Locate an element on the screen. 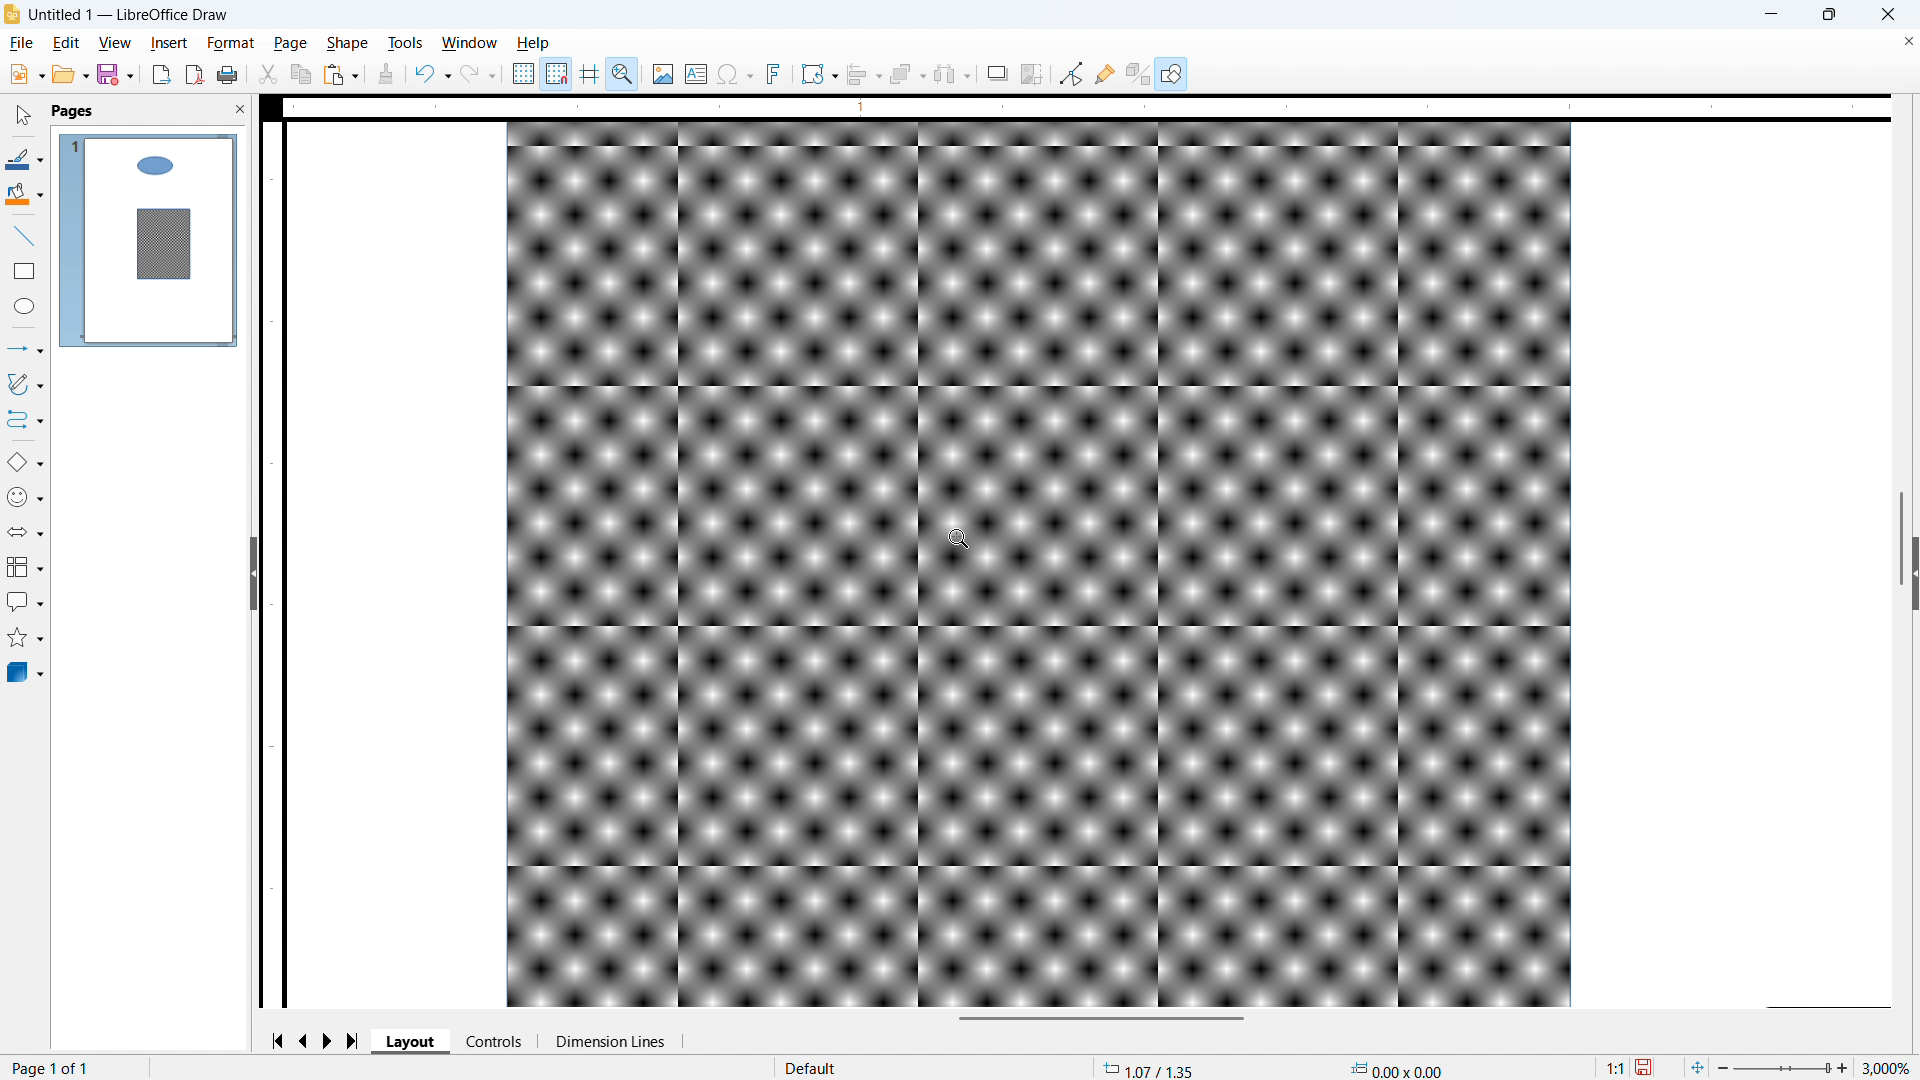 This screenshot has height=1080, width=1920. Export  is located at coordinates (161, 74).